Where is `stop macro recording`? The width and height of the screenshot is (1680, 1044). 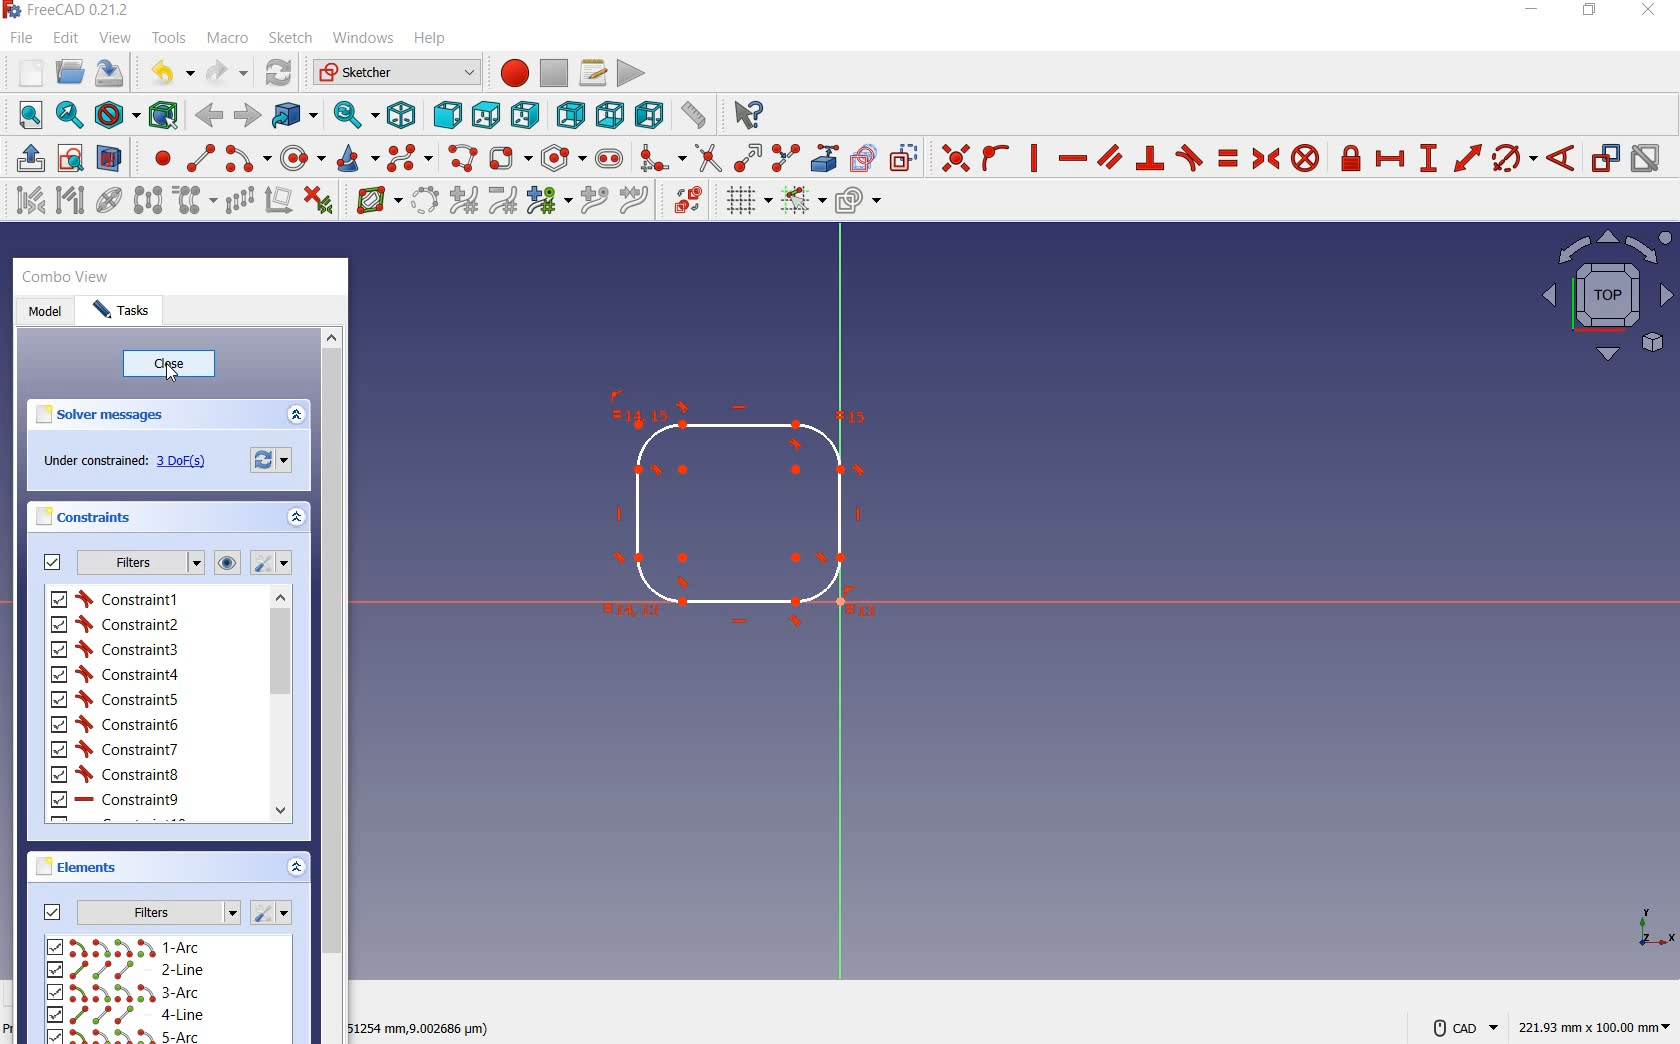 stop macro recording is located at coordinates (555, 73).